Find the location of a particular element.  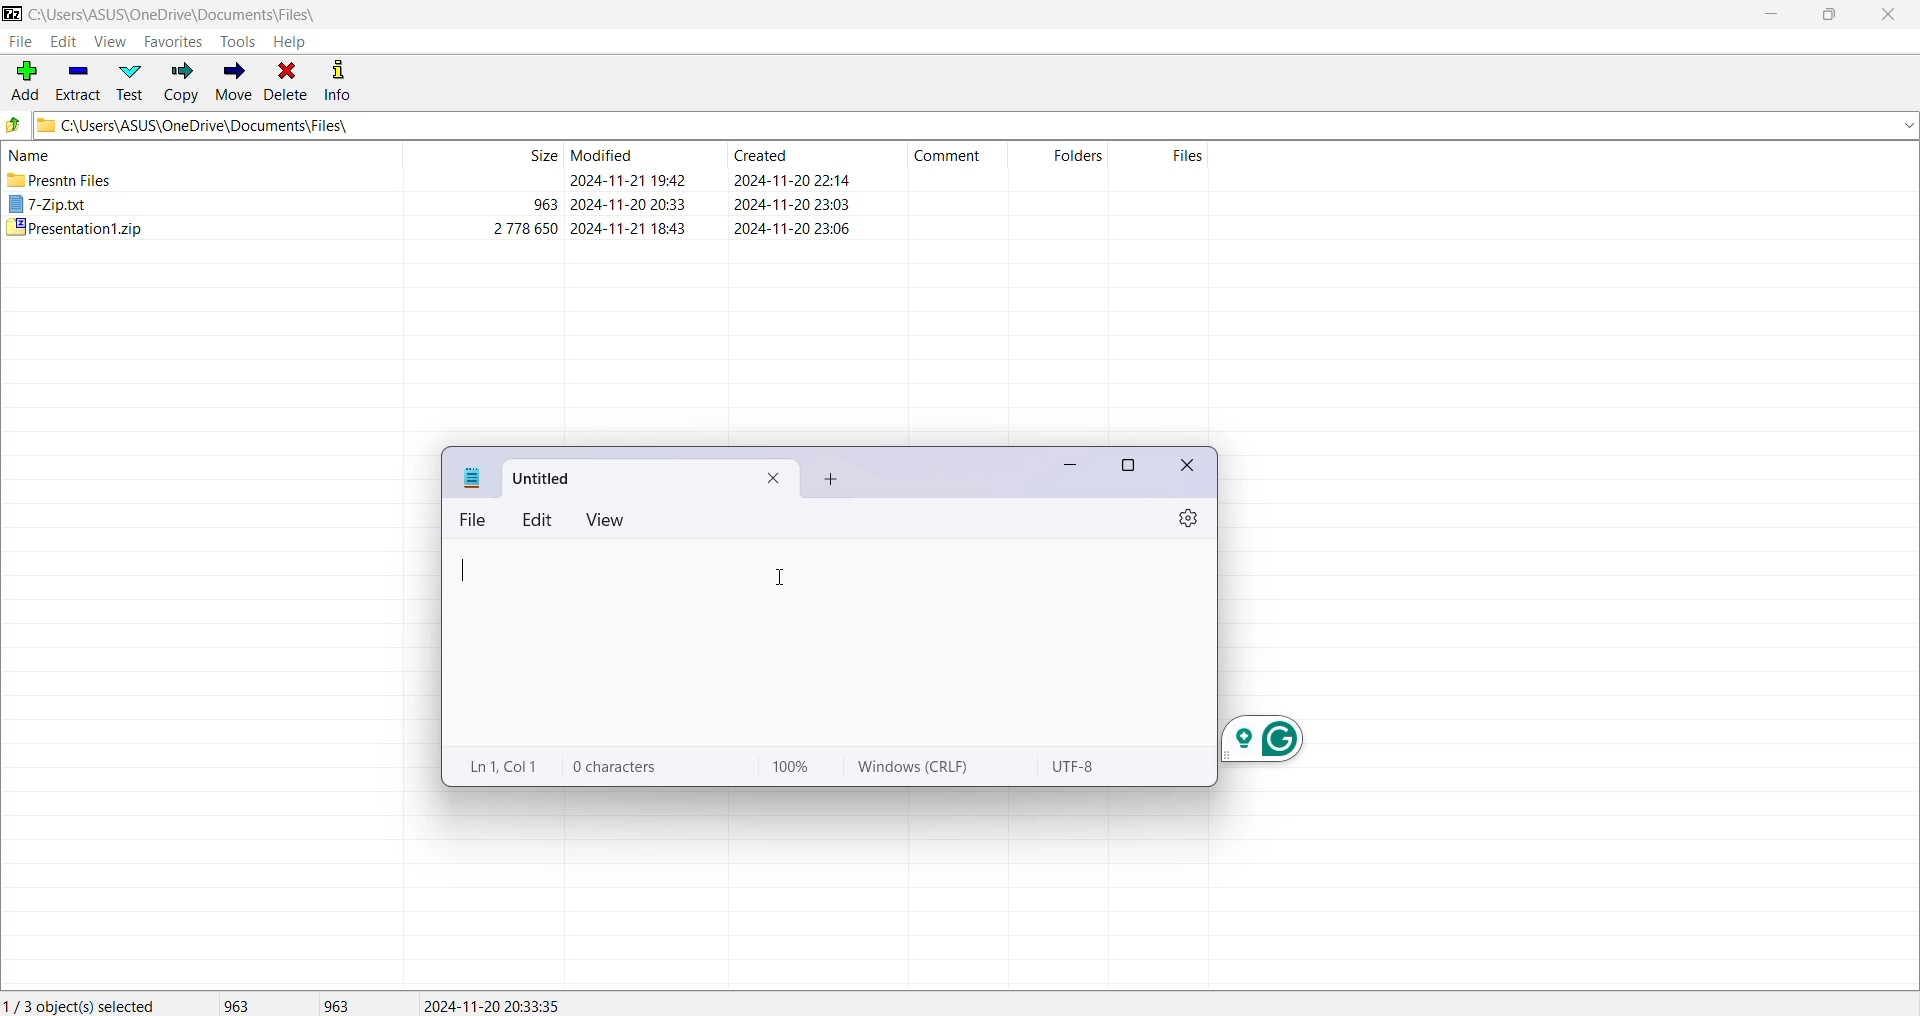

Modified Date of the last selected file is located at coordinates (500, 1004).